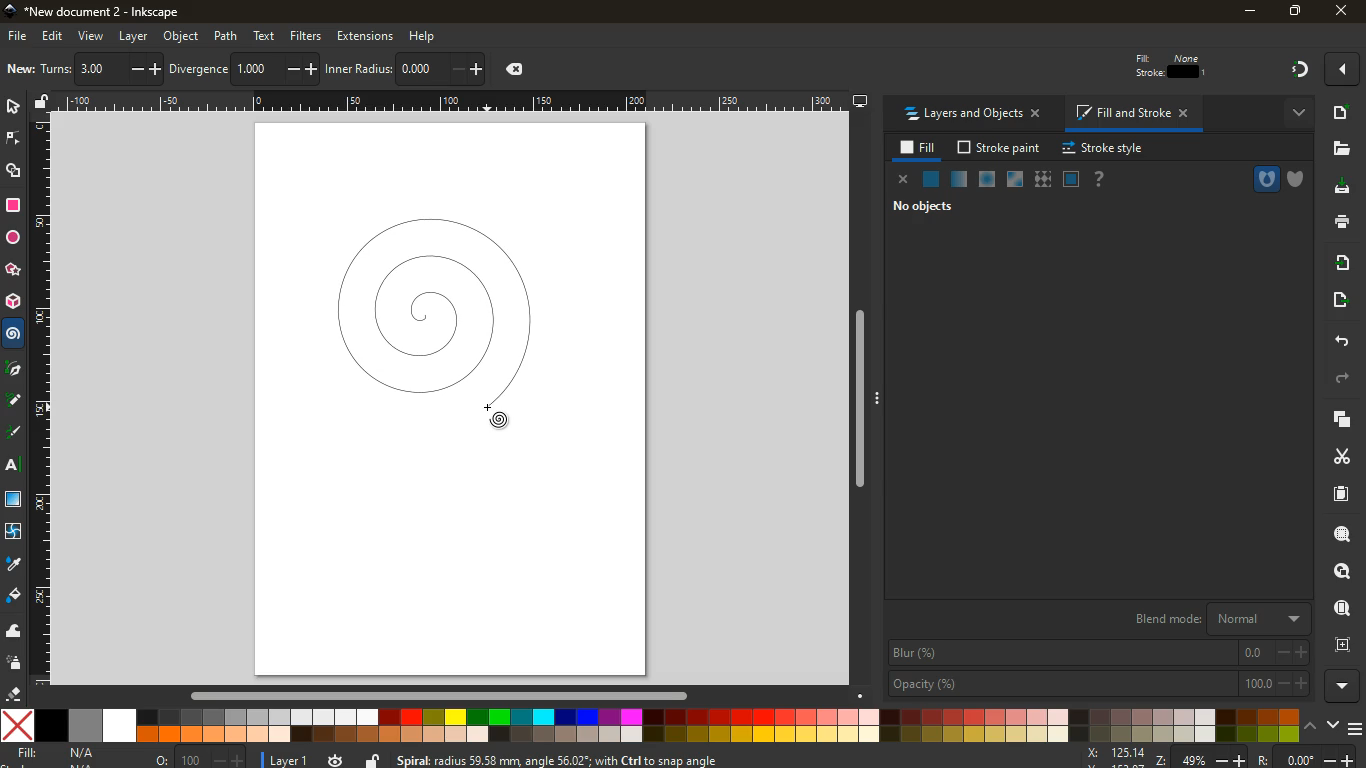  Describe the element at coordinates (932, 180) in the screenshot. I see `normal` at that location.